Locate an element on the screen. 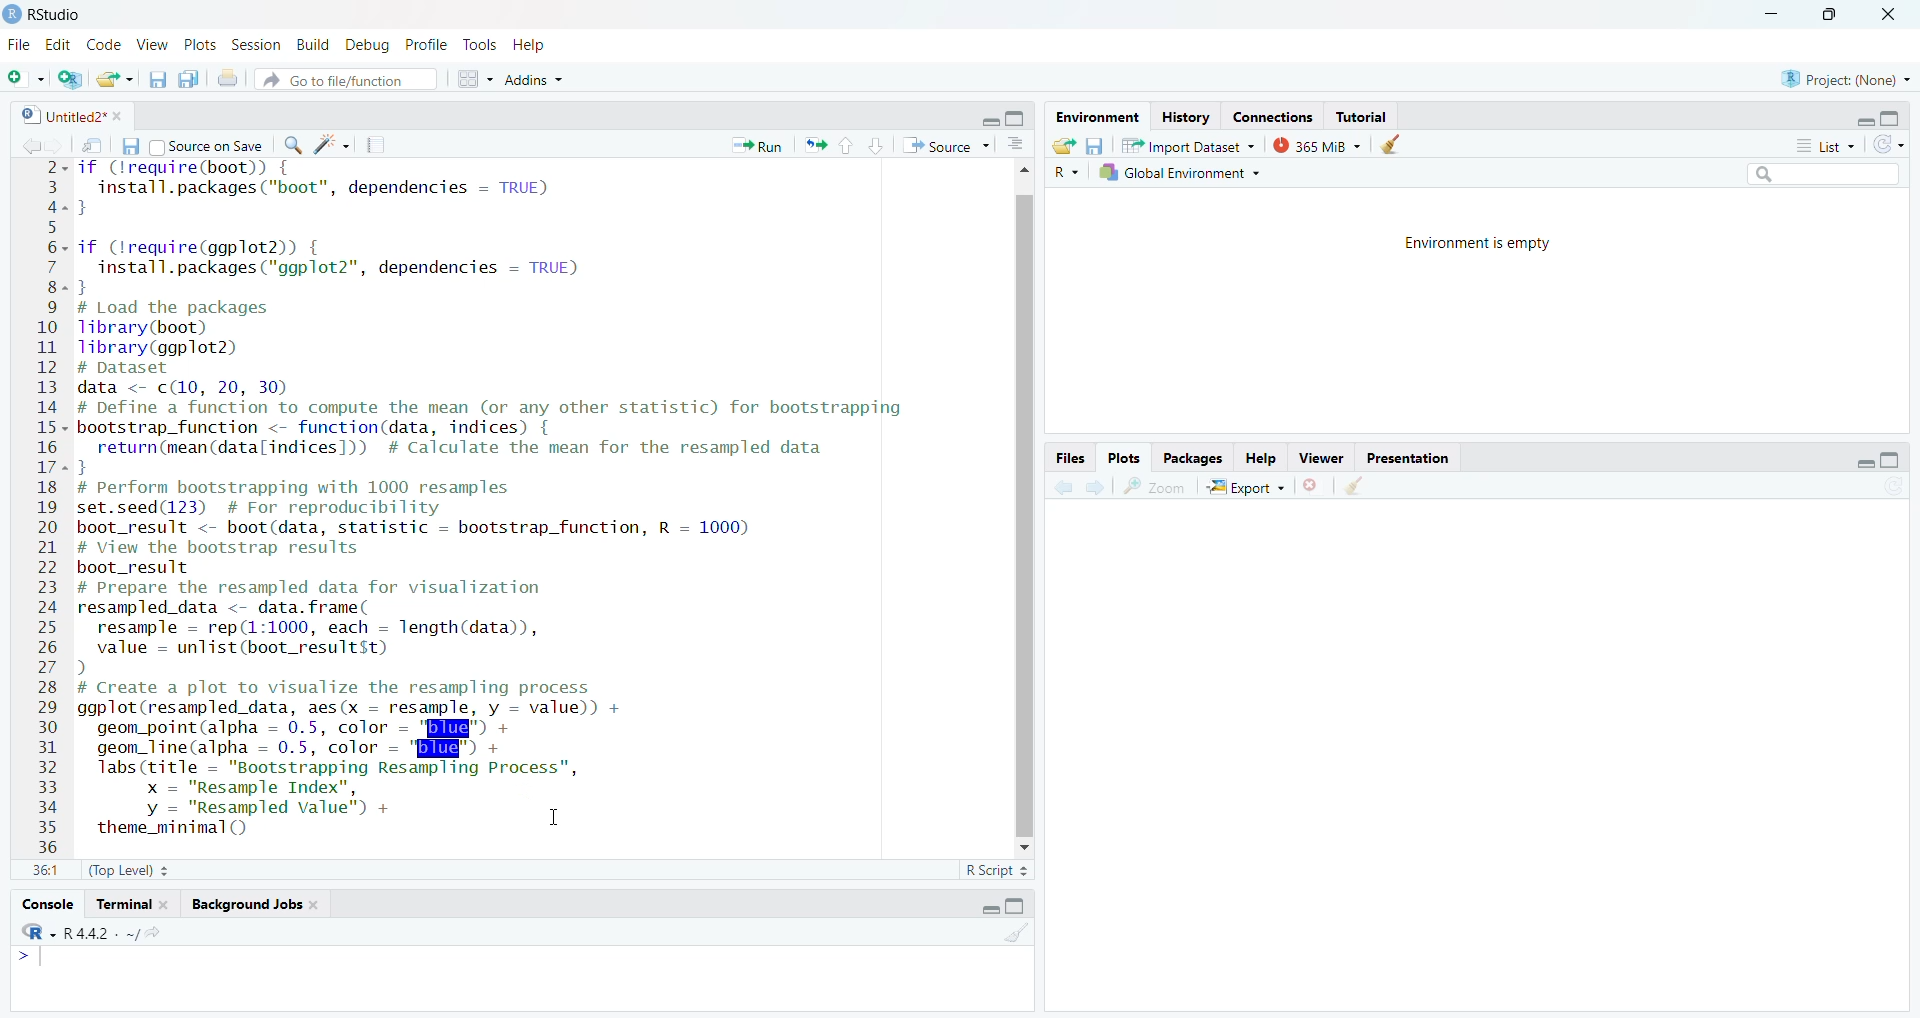 Image resolution: width=1920 pixels, height=1018 pixels. new file is located at coordinates (23, 79).